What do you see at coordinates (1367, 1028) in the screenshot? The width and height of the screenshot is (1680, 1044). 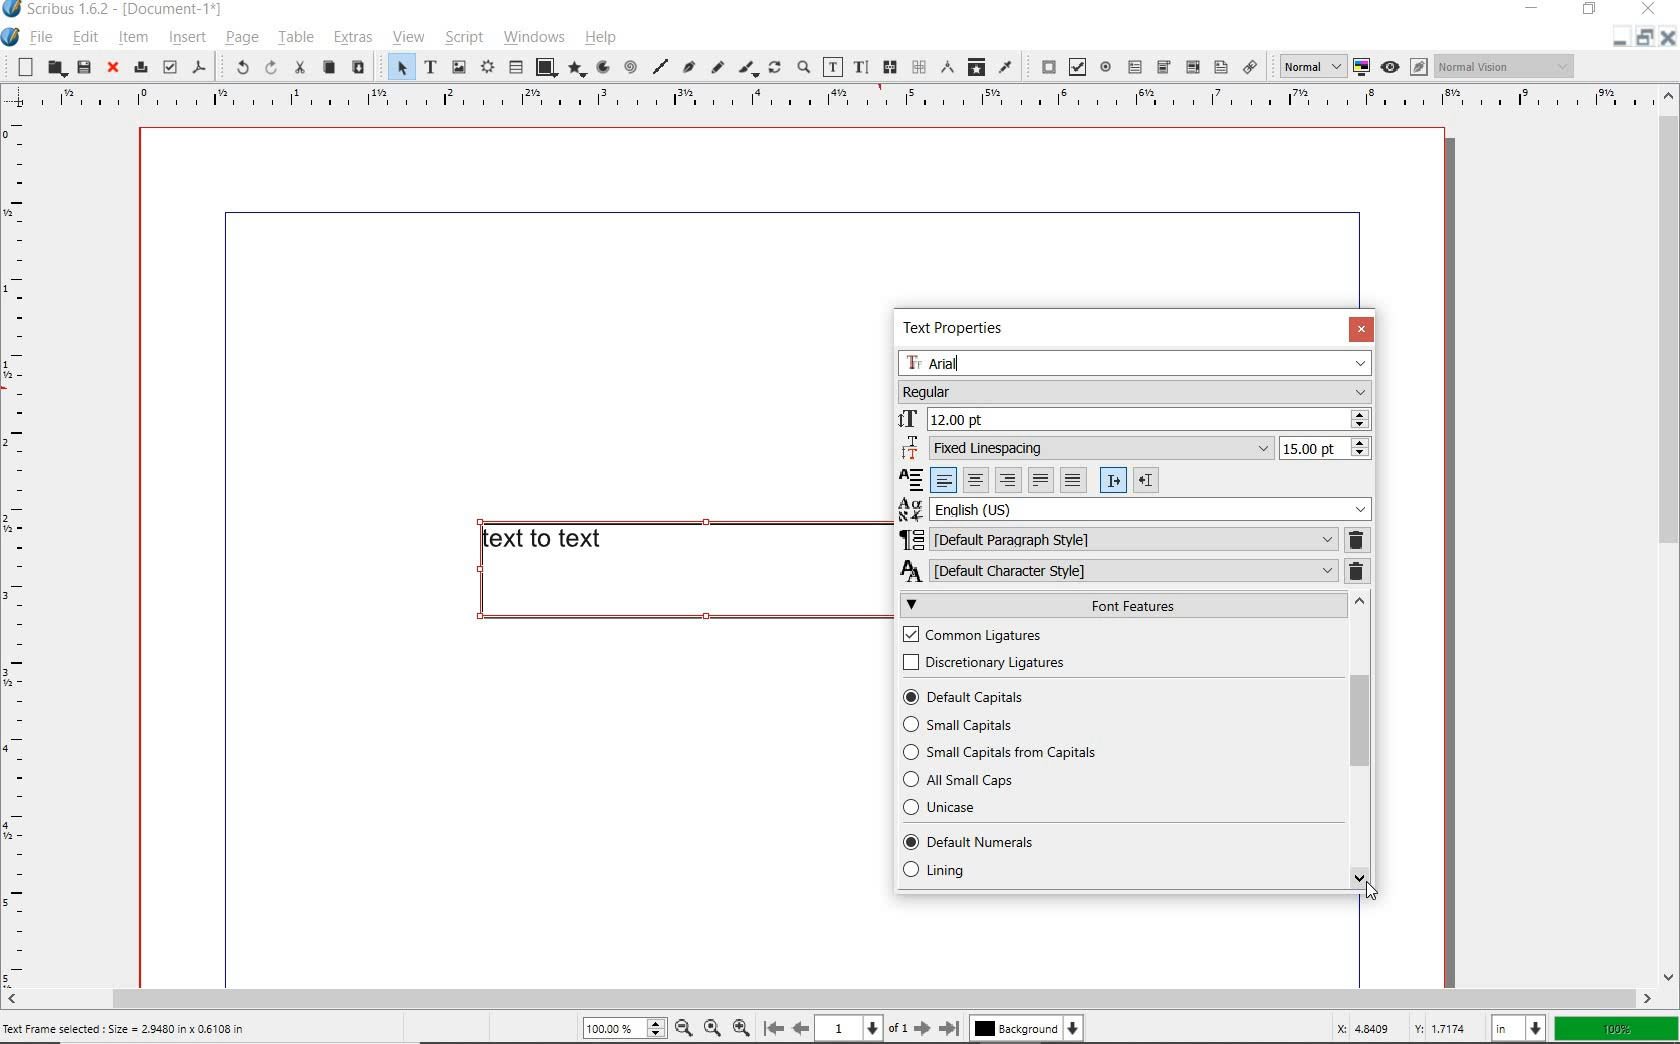 I see `X: 4.8409` at bounding box center [1367, 1028].